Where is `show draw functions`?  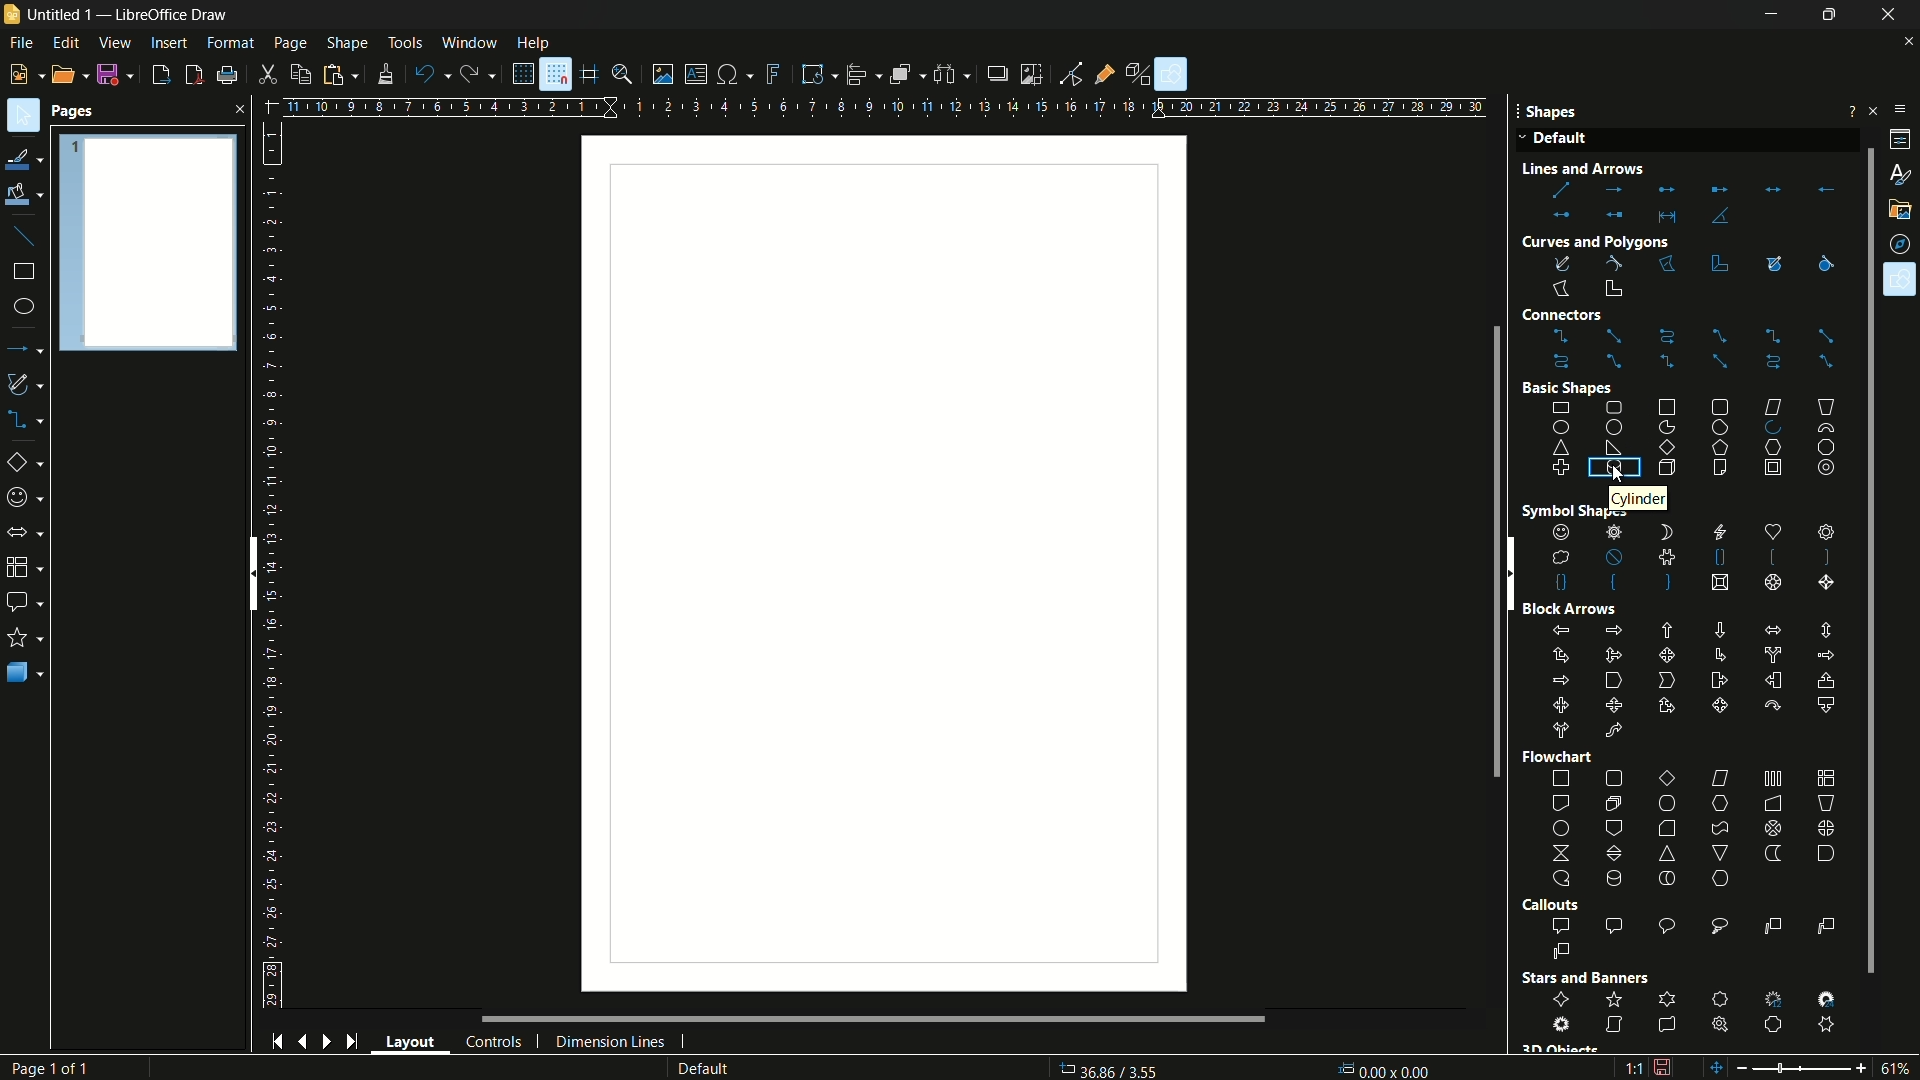 show draw functions is located at coordinates (1170, 74).